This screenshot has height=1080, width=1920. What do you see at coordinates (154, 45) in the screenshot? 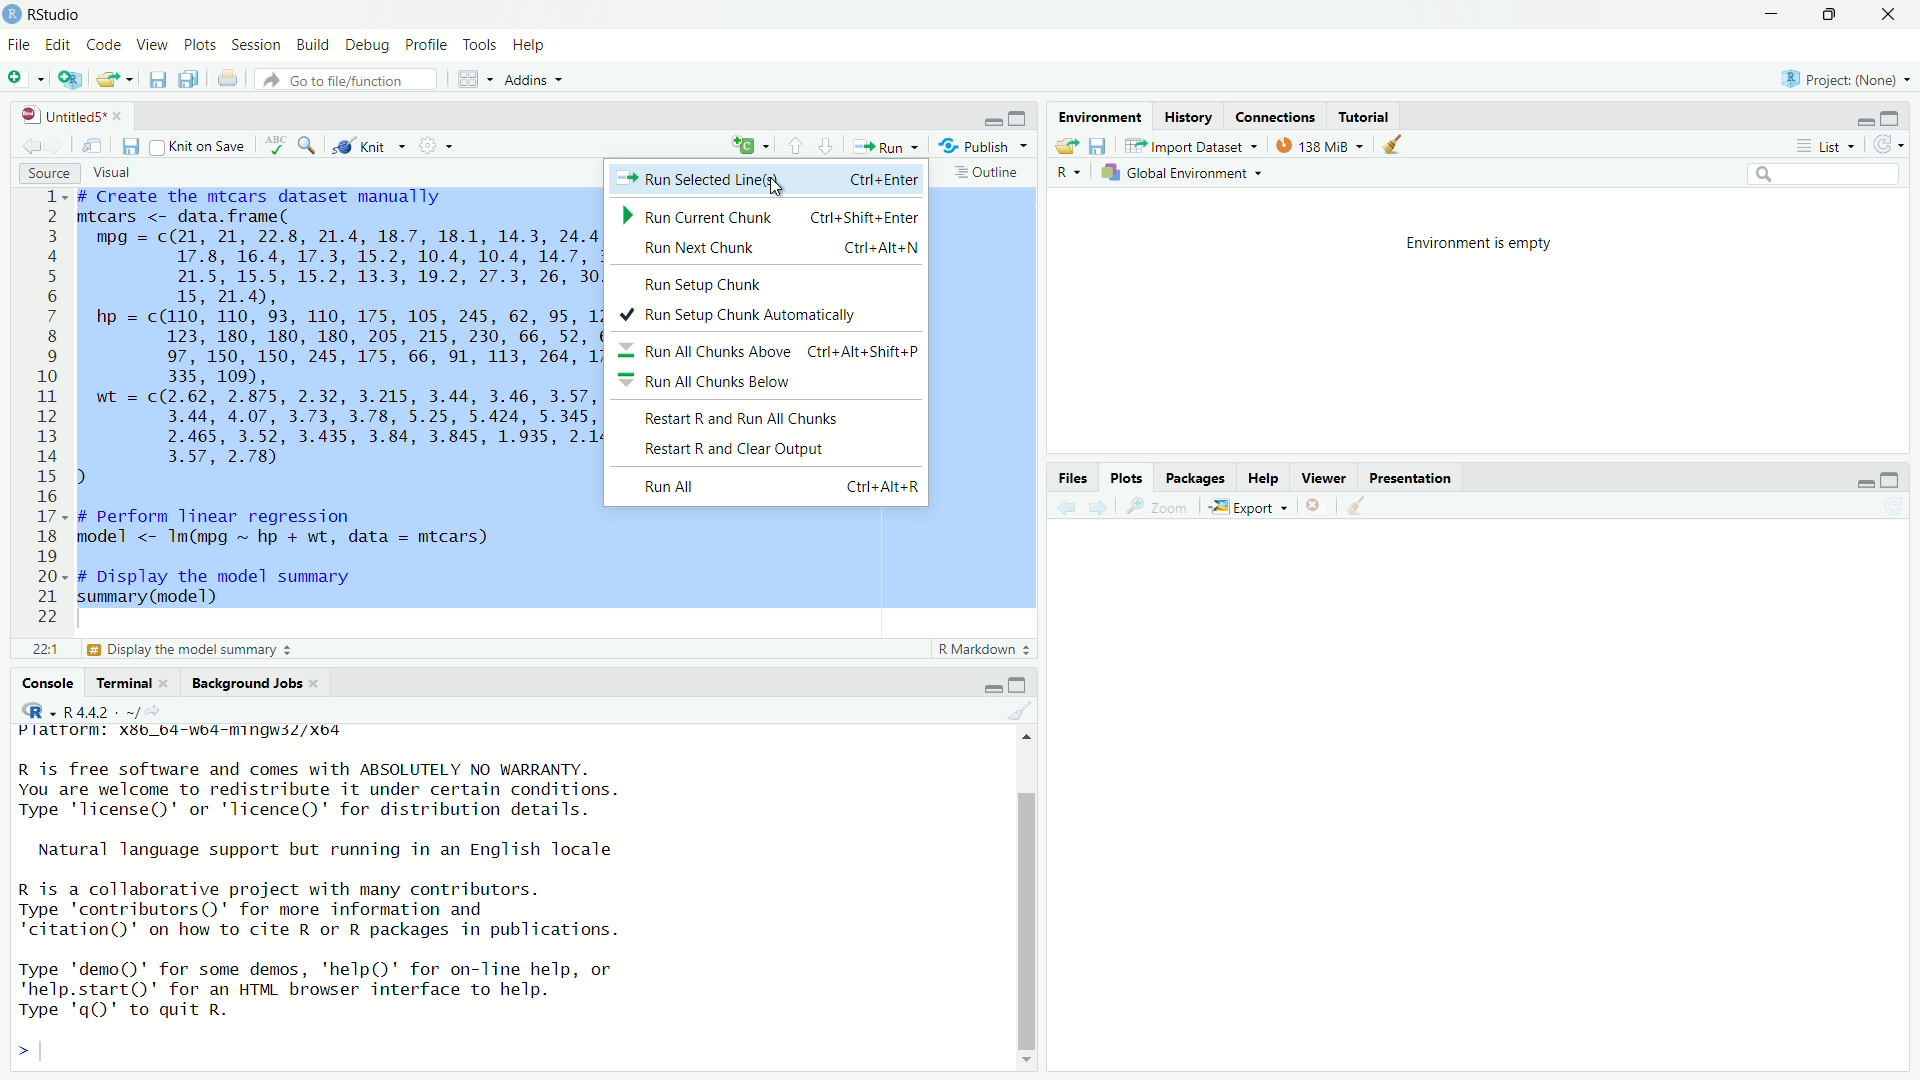
I see `view` at bounding box center [154, 45].